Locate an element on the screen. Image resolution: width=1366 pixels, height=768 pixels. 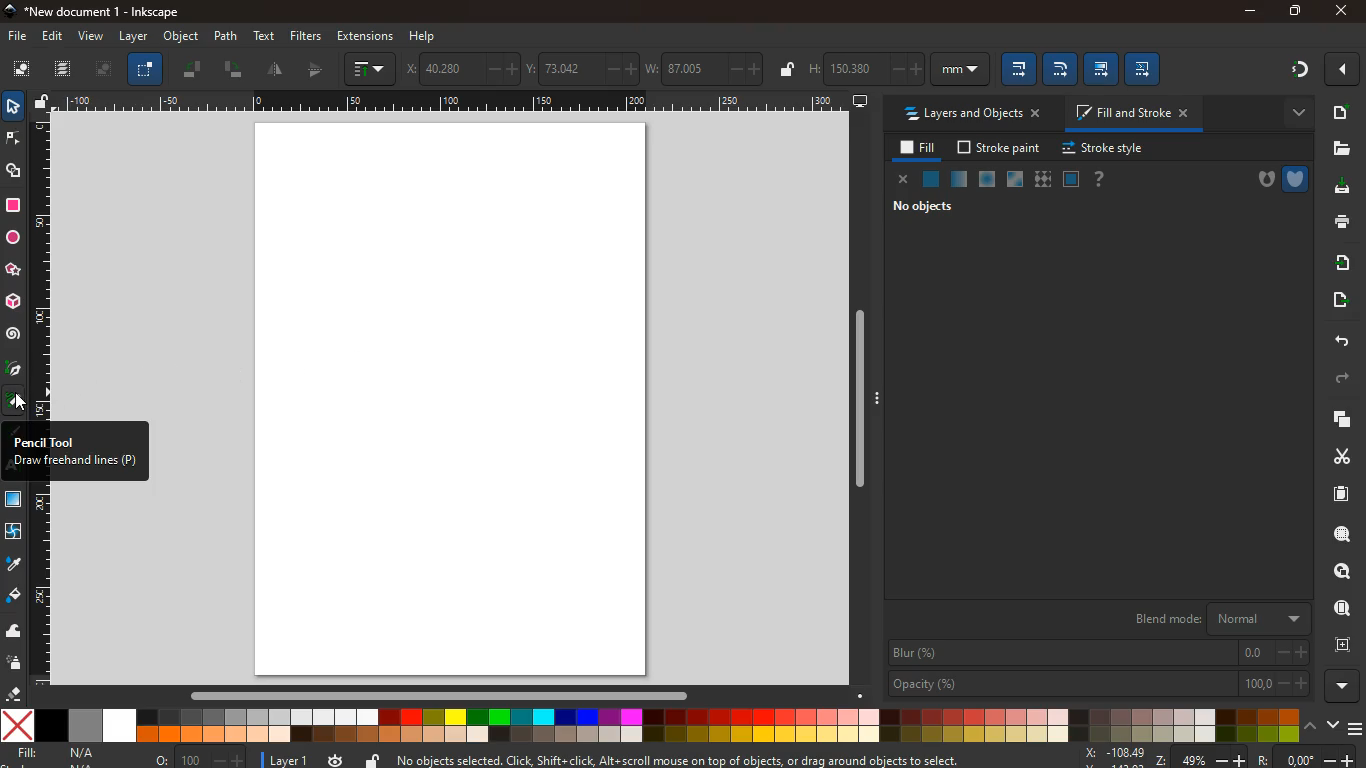
opacity is located at coordinates (960, 180).